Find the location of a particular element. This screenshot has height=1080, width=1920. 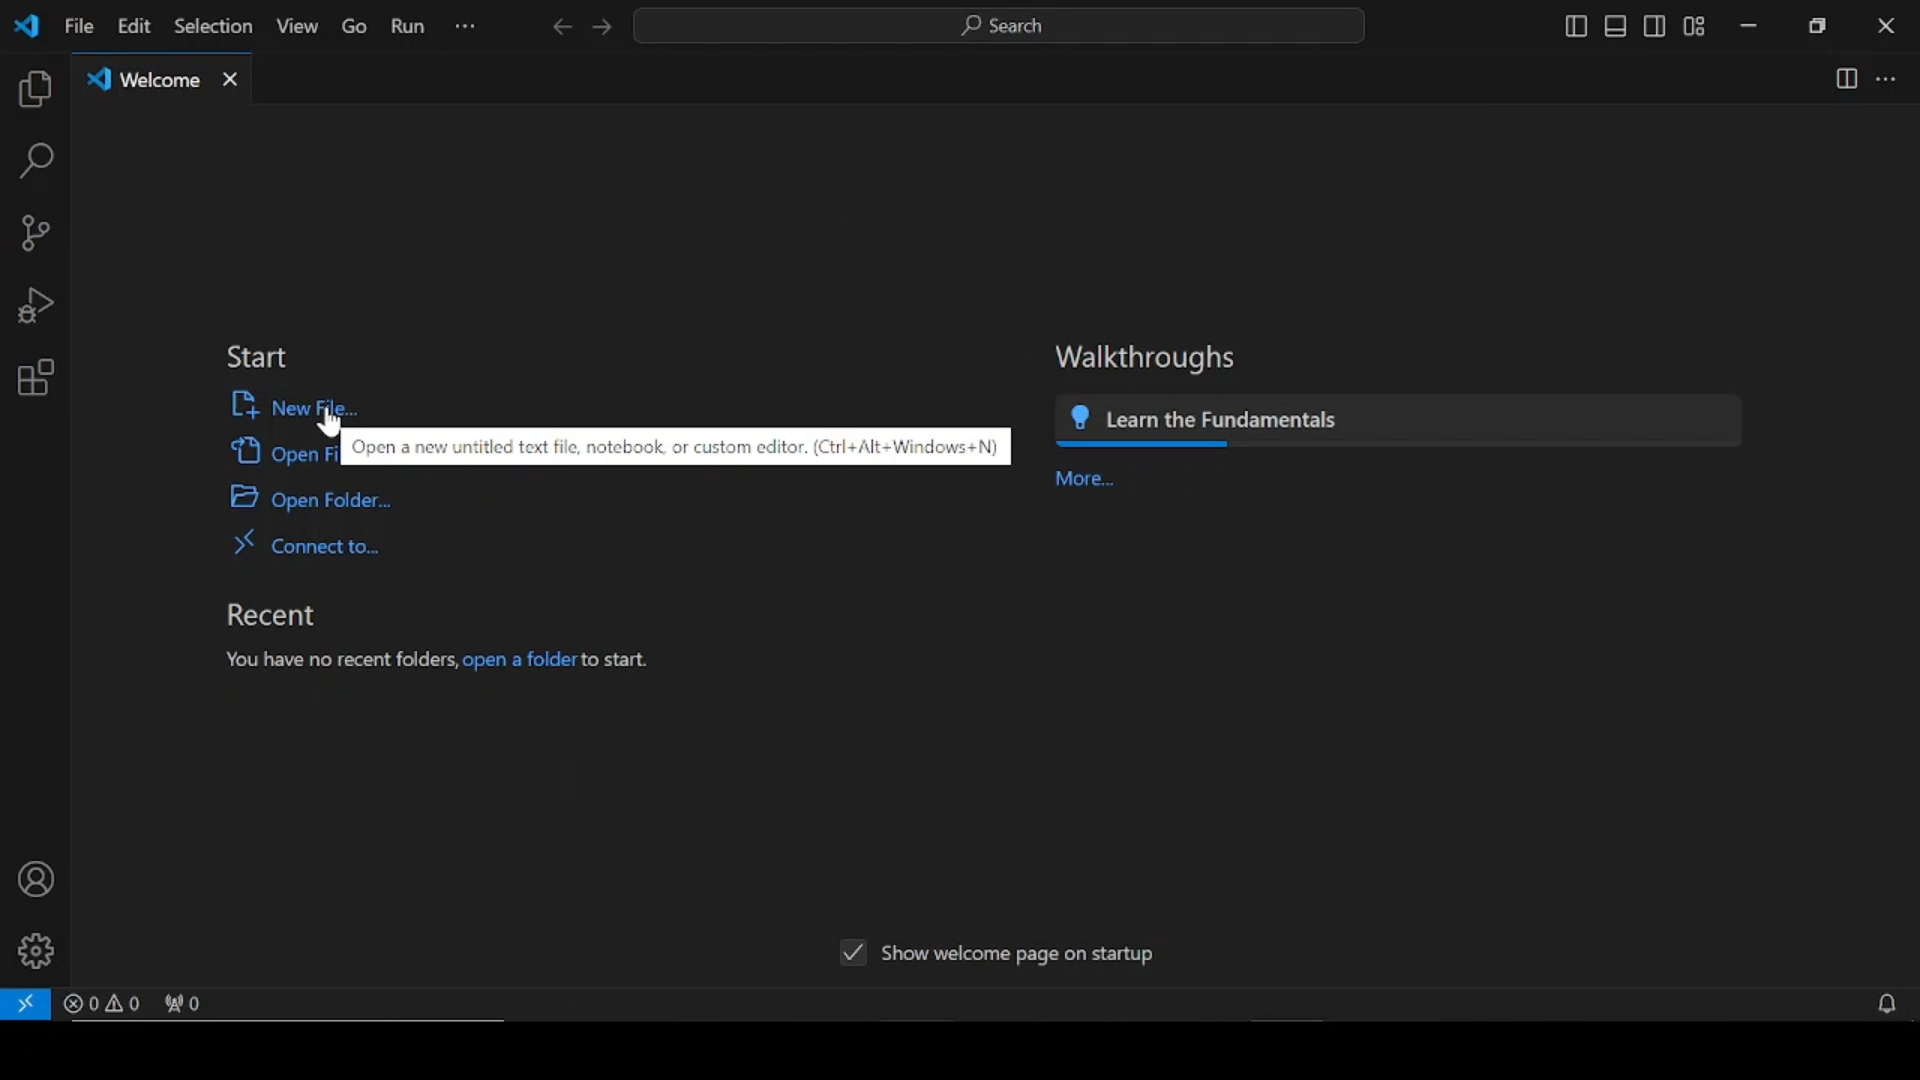

toggle primary sidebar is located at coordinates (1573, 27).